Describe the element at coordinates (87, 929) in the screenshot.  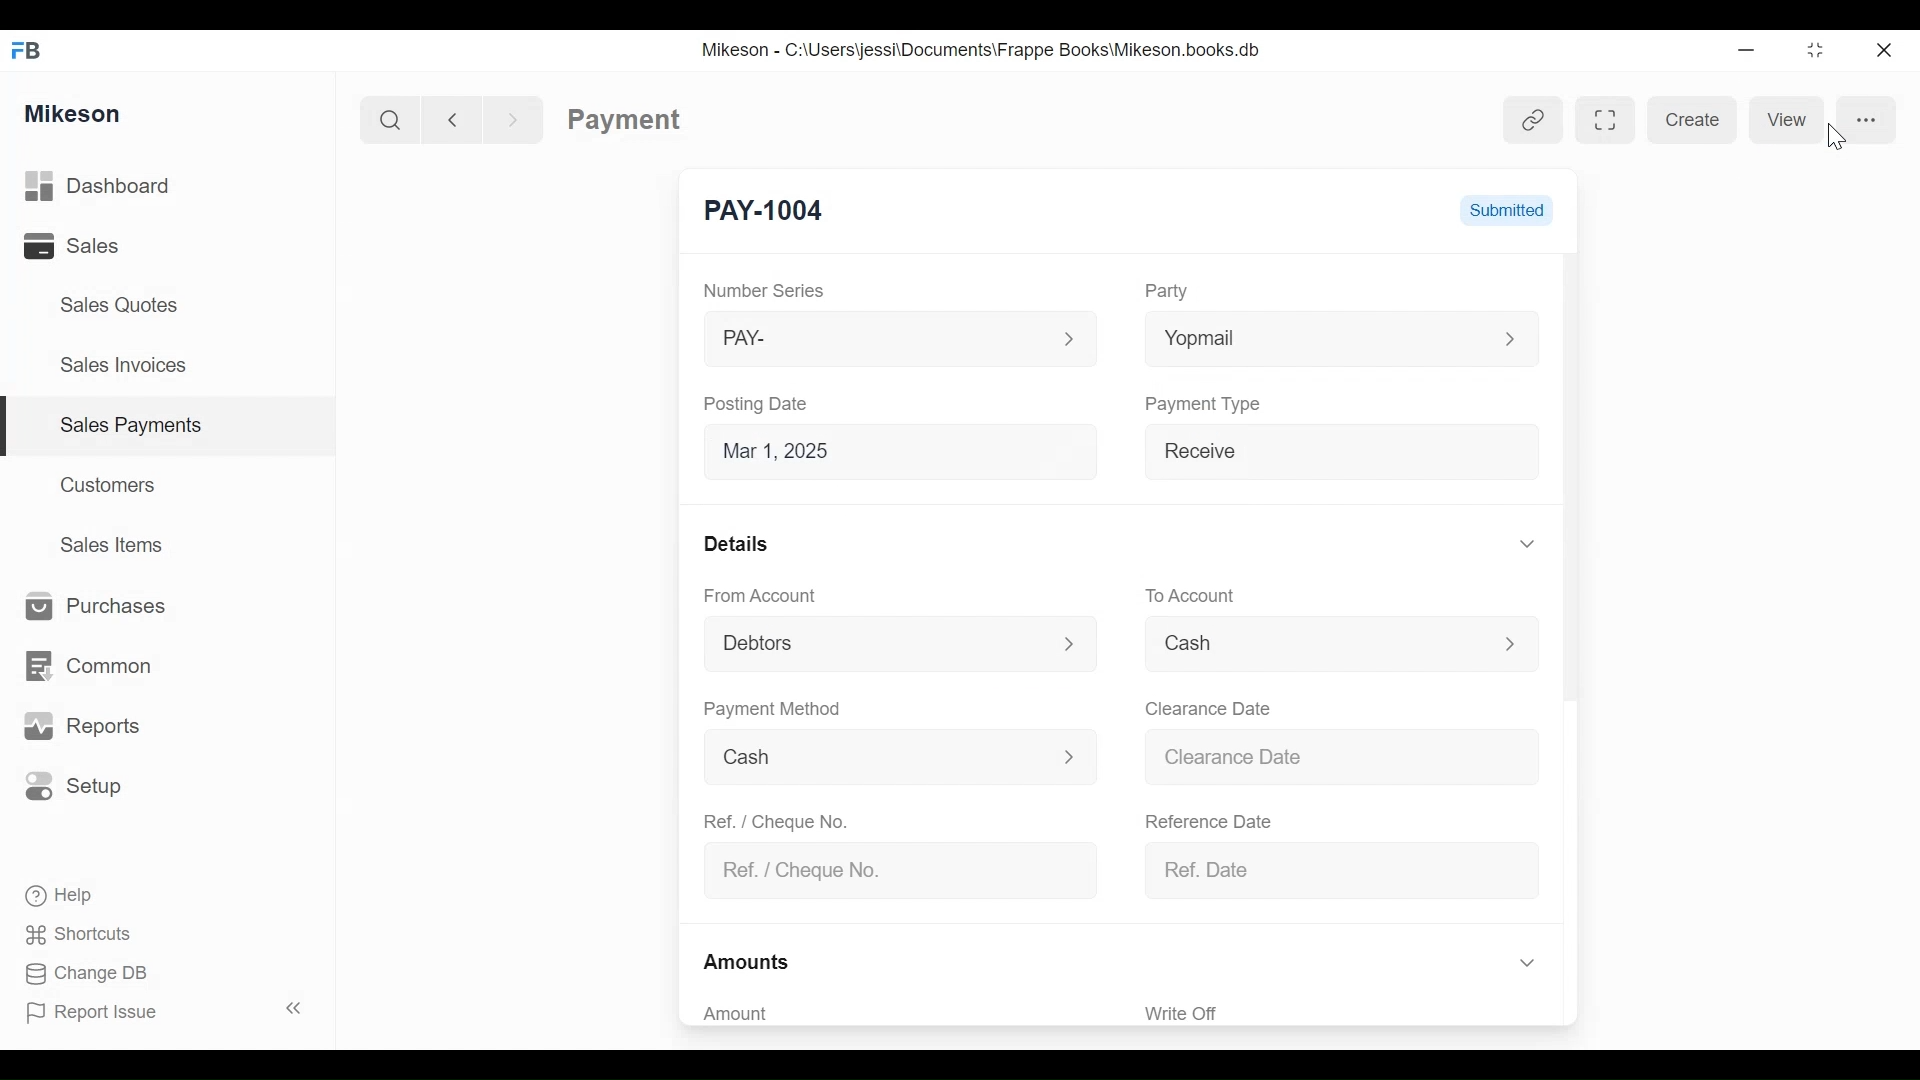
I see `Shortcuts` at that location.